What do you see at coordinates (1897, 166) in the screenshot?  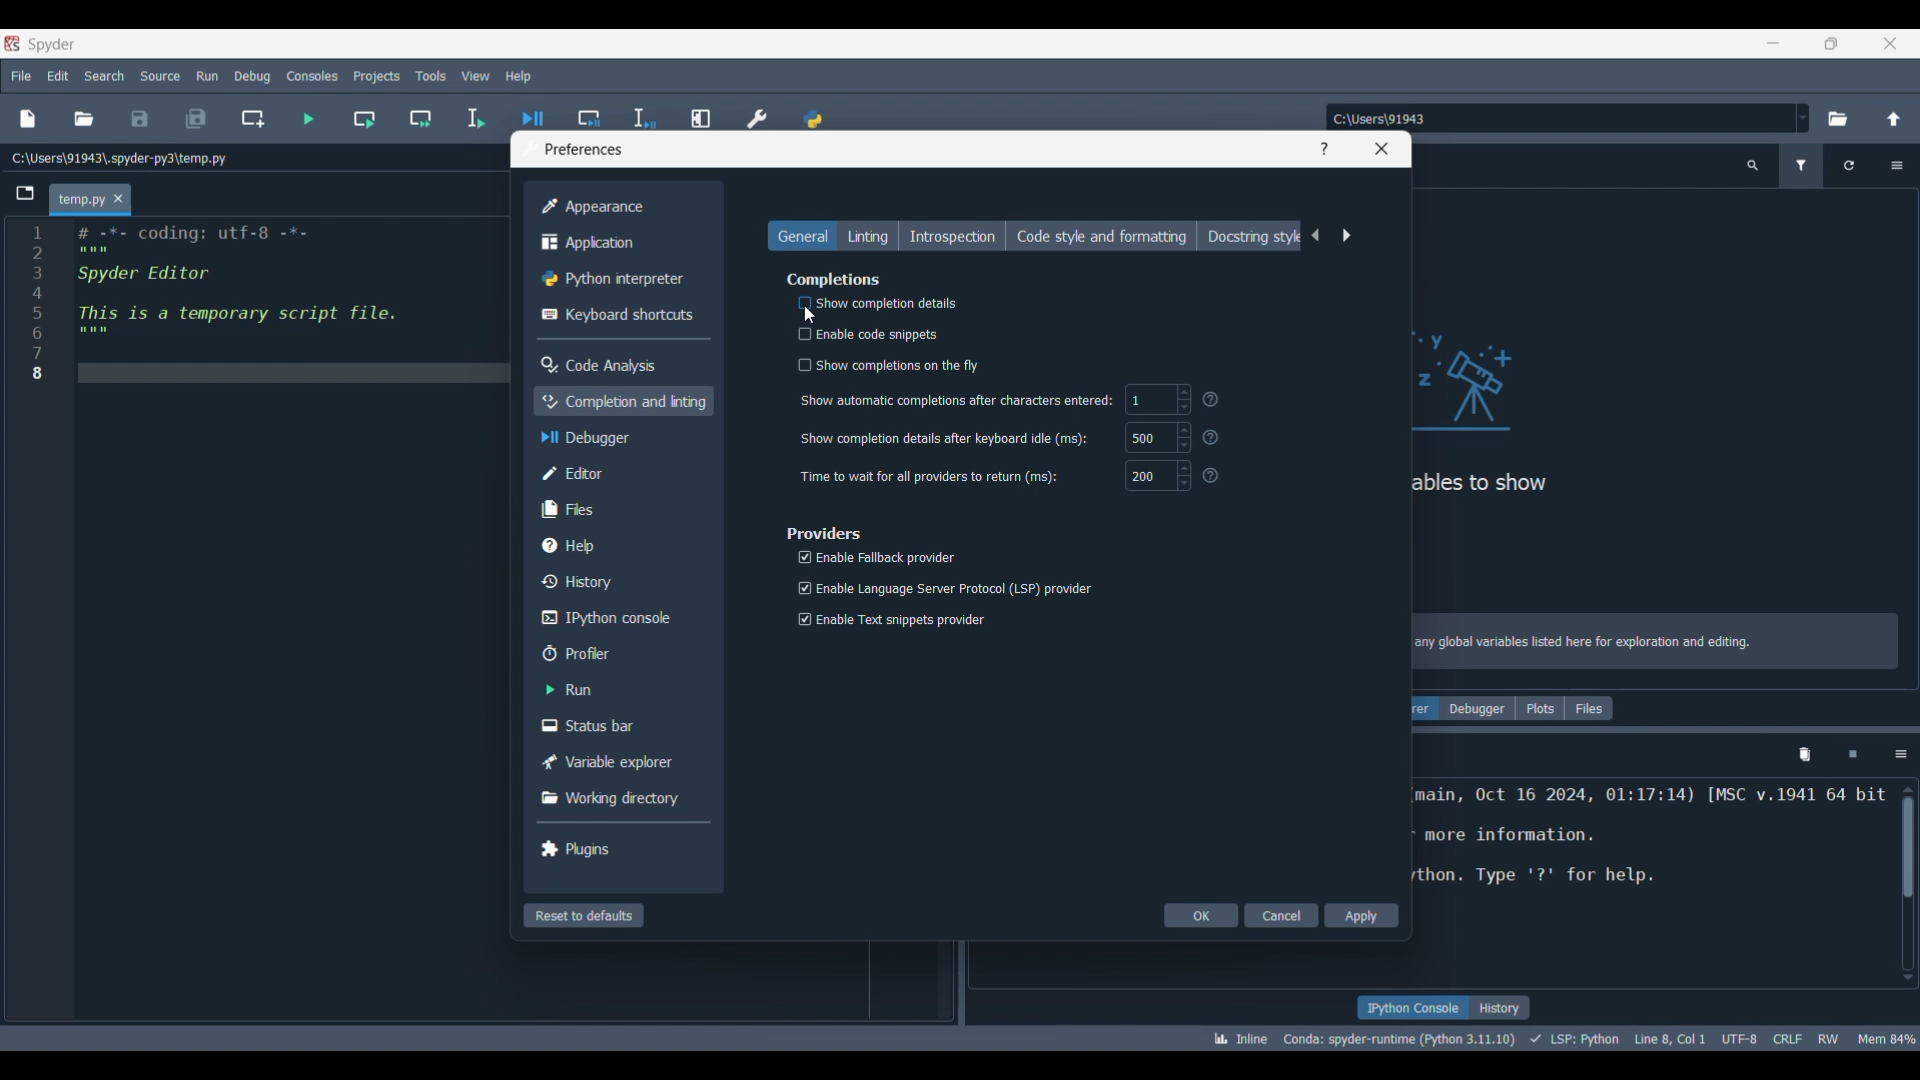 I see `Options` at bounding box center [1897, 166].